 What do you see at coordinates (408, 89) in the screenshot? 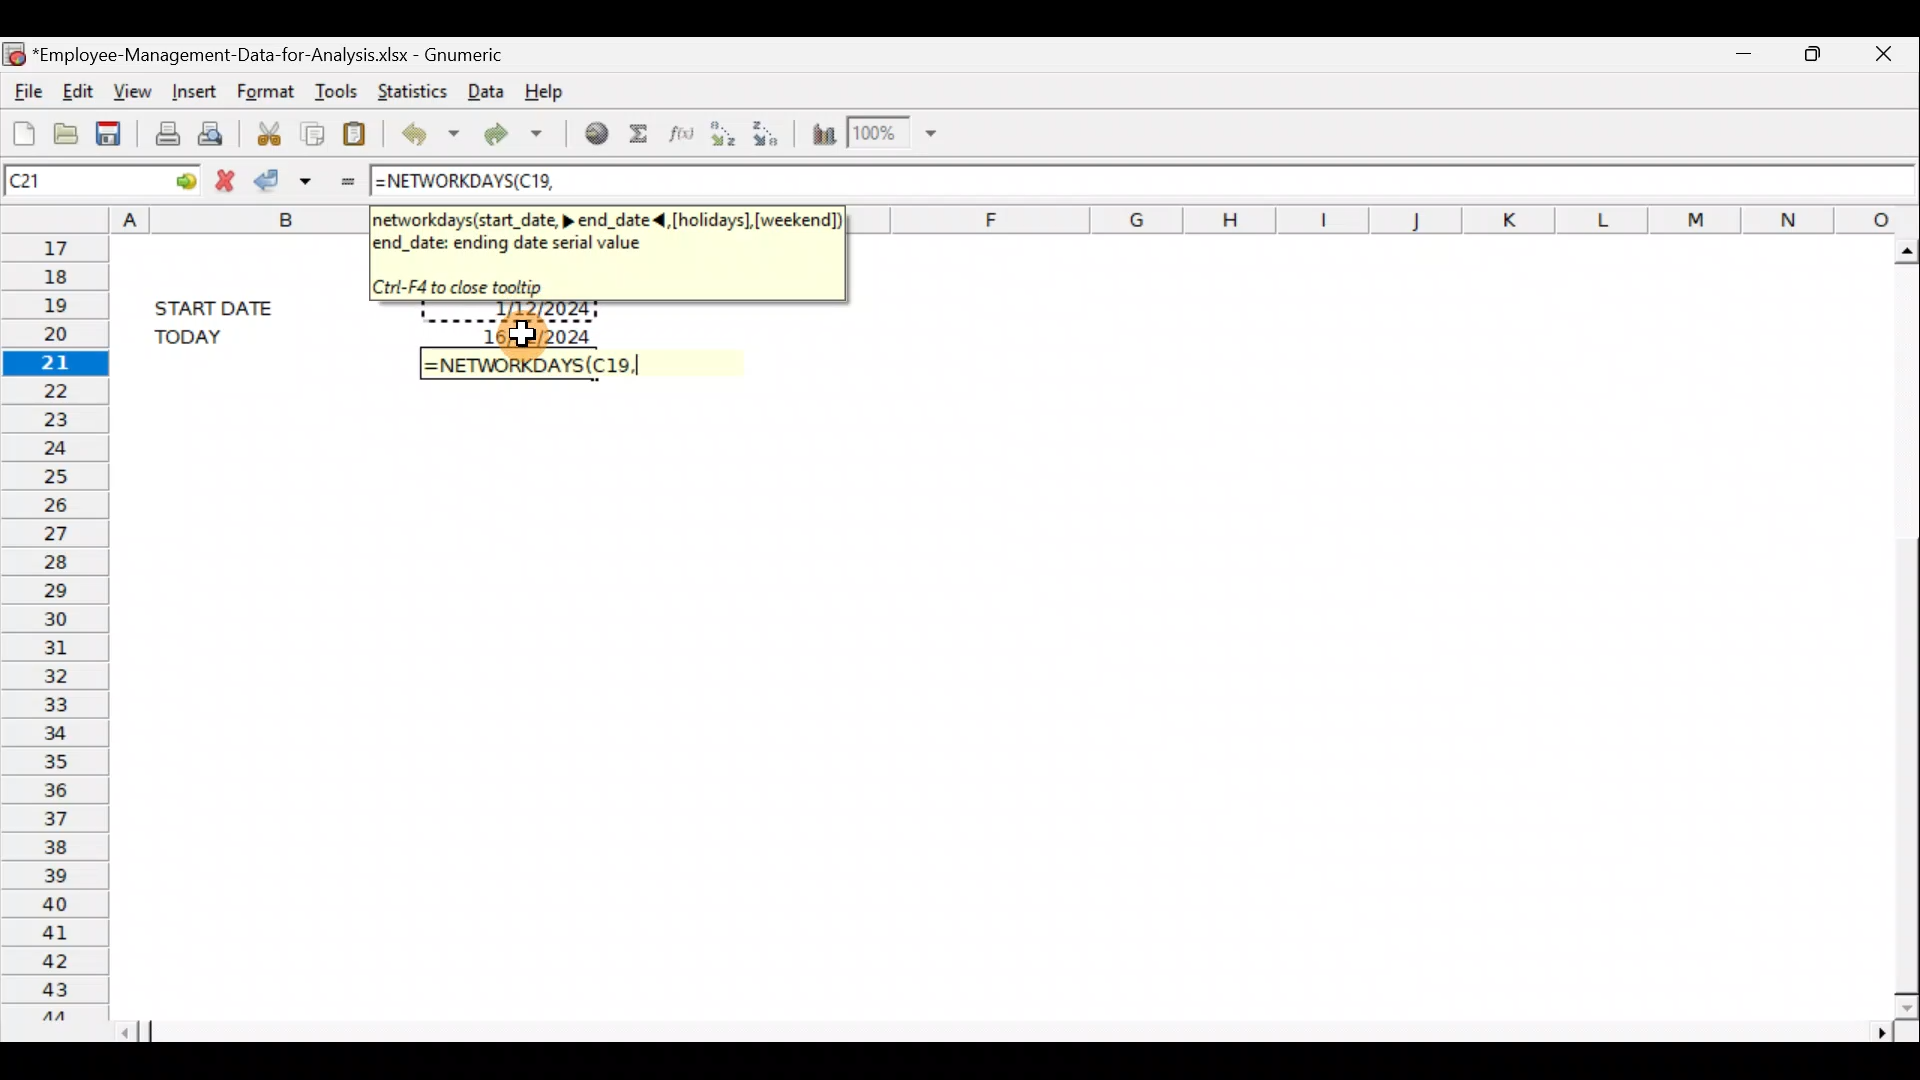
I see `Statistics` at bounding box center [408, 89].